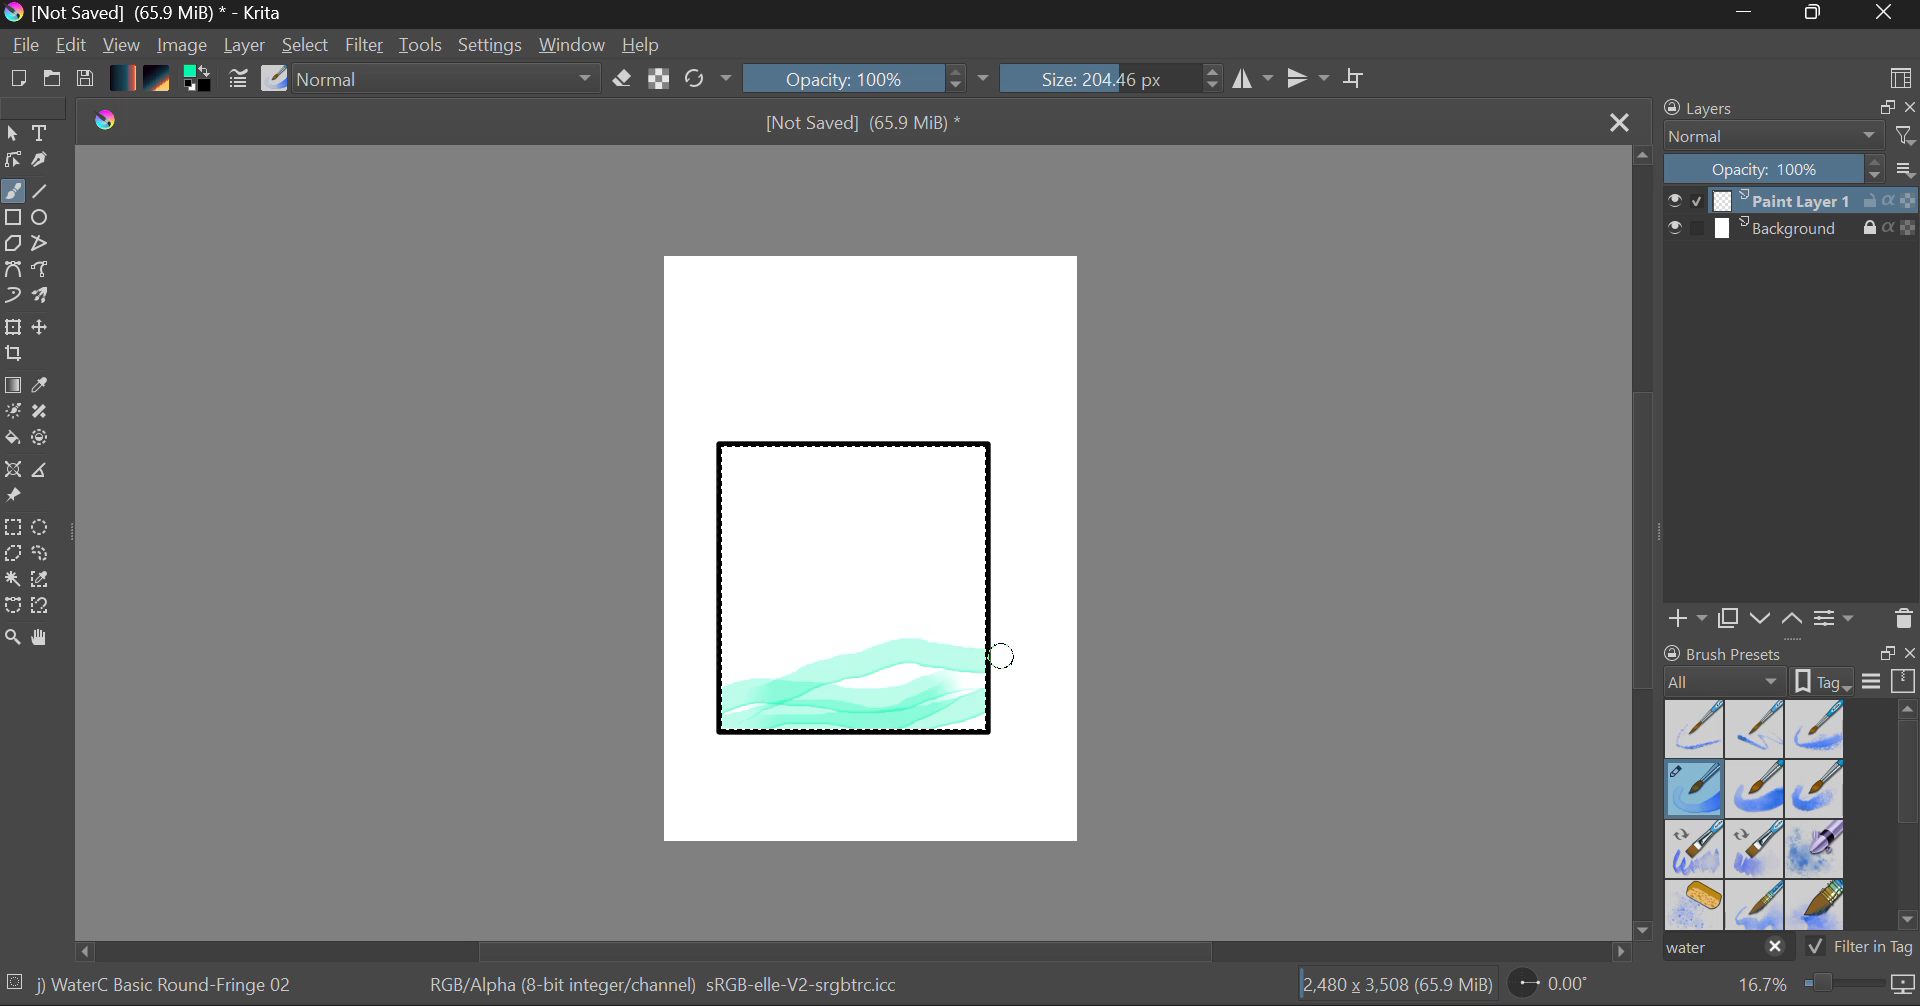 The width and height of the screenshot is (1920, 1006). Describe the element at coordinates (12, 134) in the screenshot. I see `Select` at that location.